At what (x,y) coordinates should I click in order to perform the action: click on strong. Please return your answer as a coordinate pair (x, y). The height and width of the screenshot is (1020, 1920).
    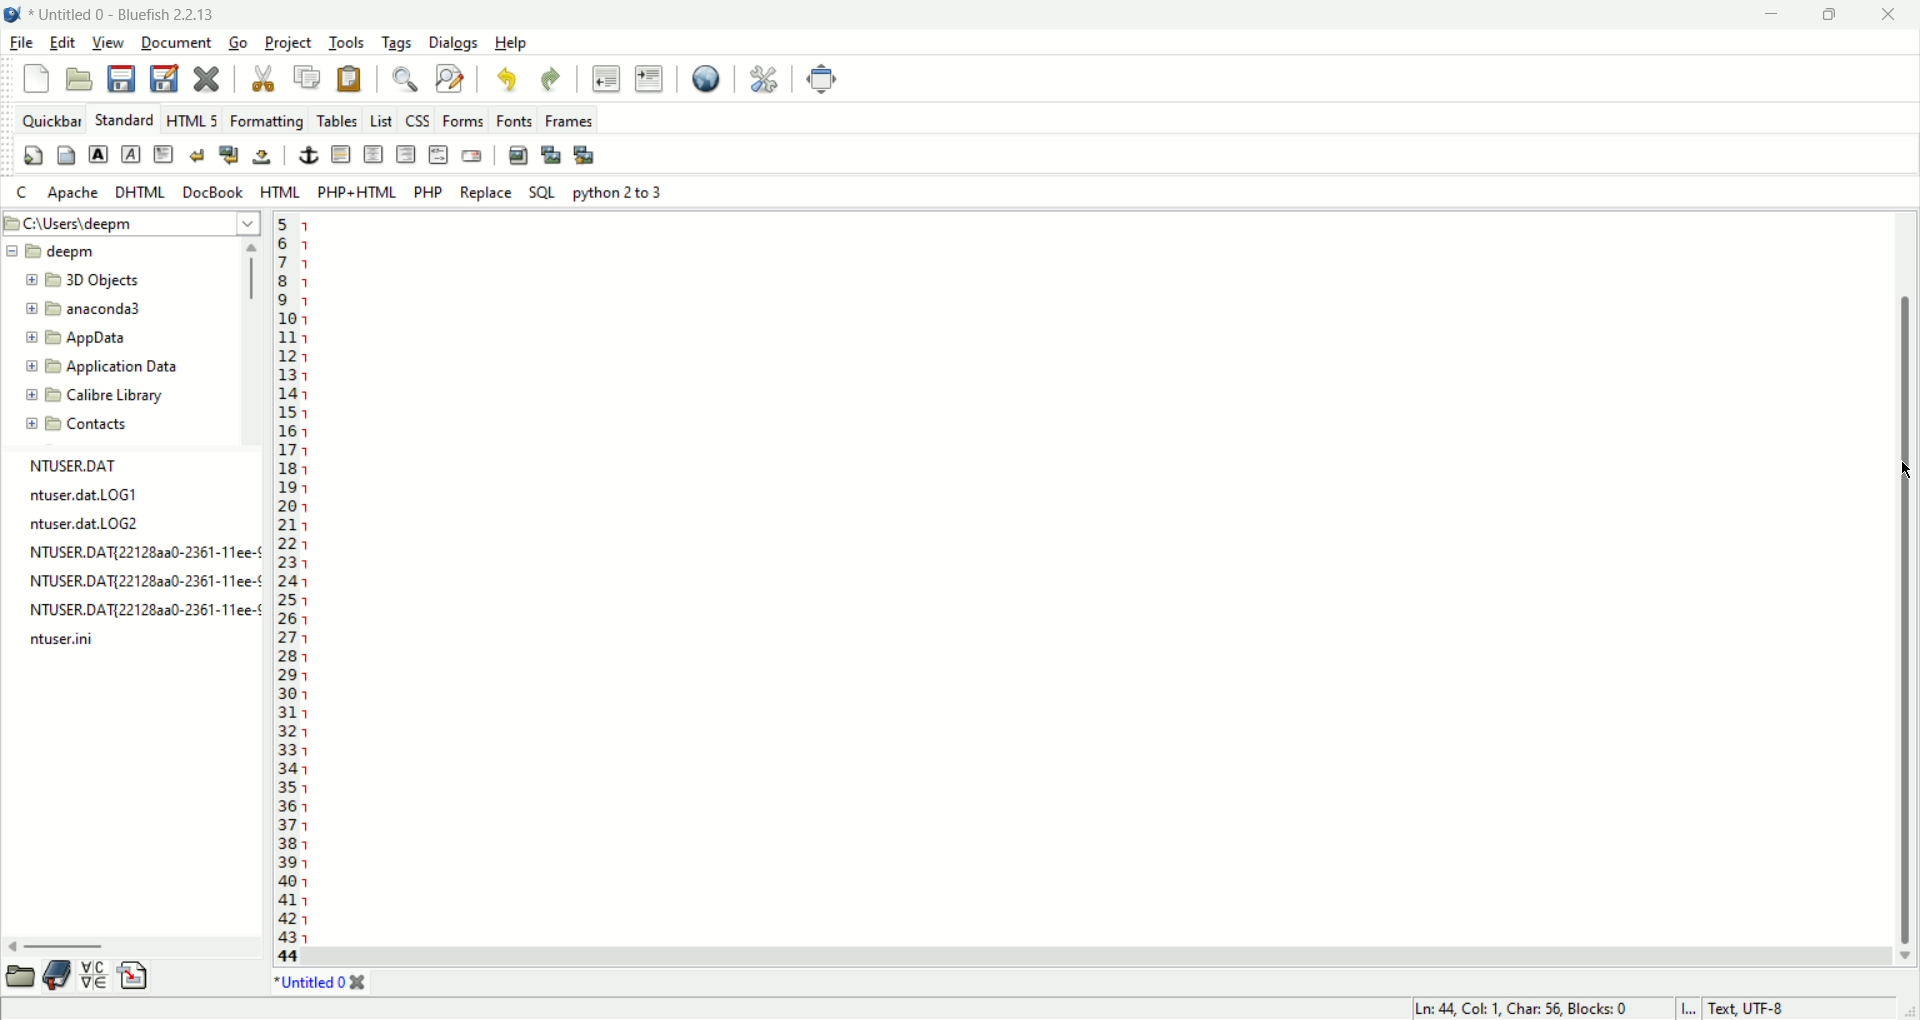
    Looking at the image, I should click on (99, 154).